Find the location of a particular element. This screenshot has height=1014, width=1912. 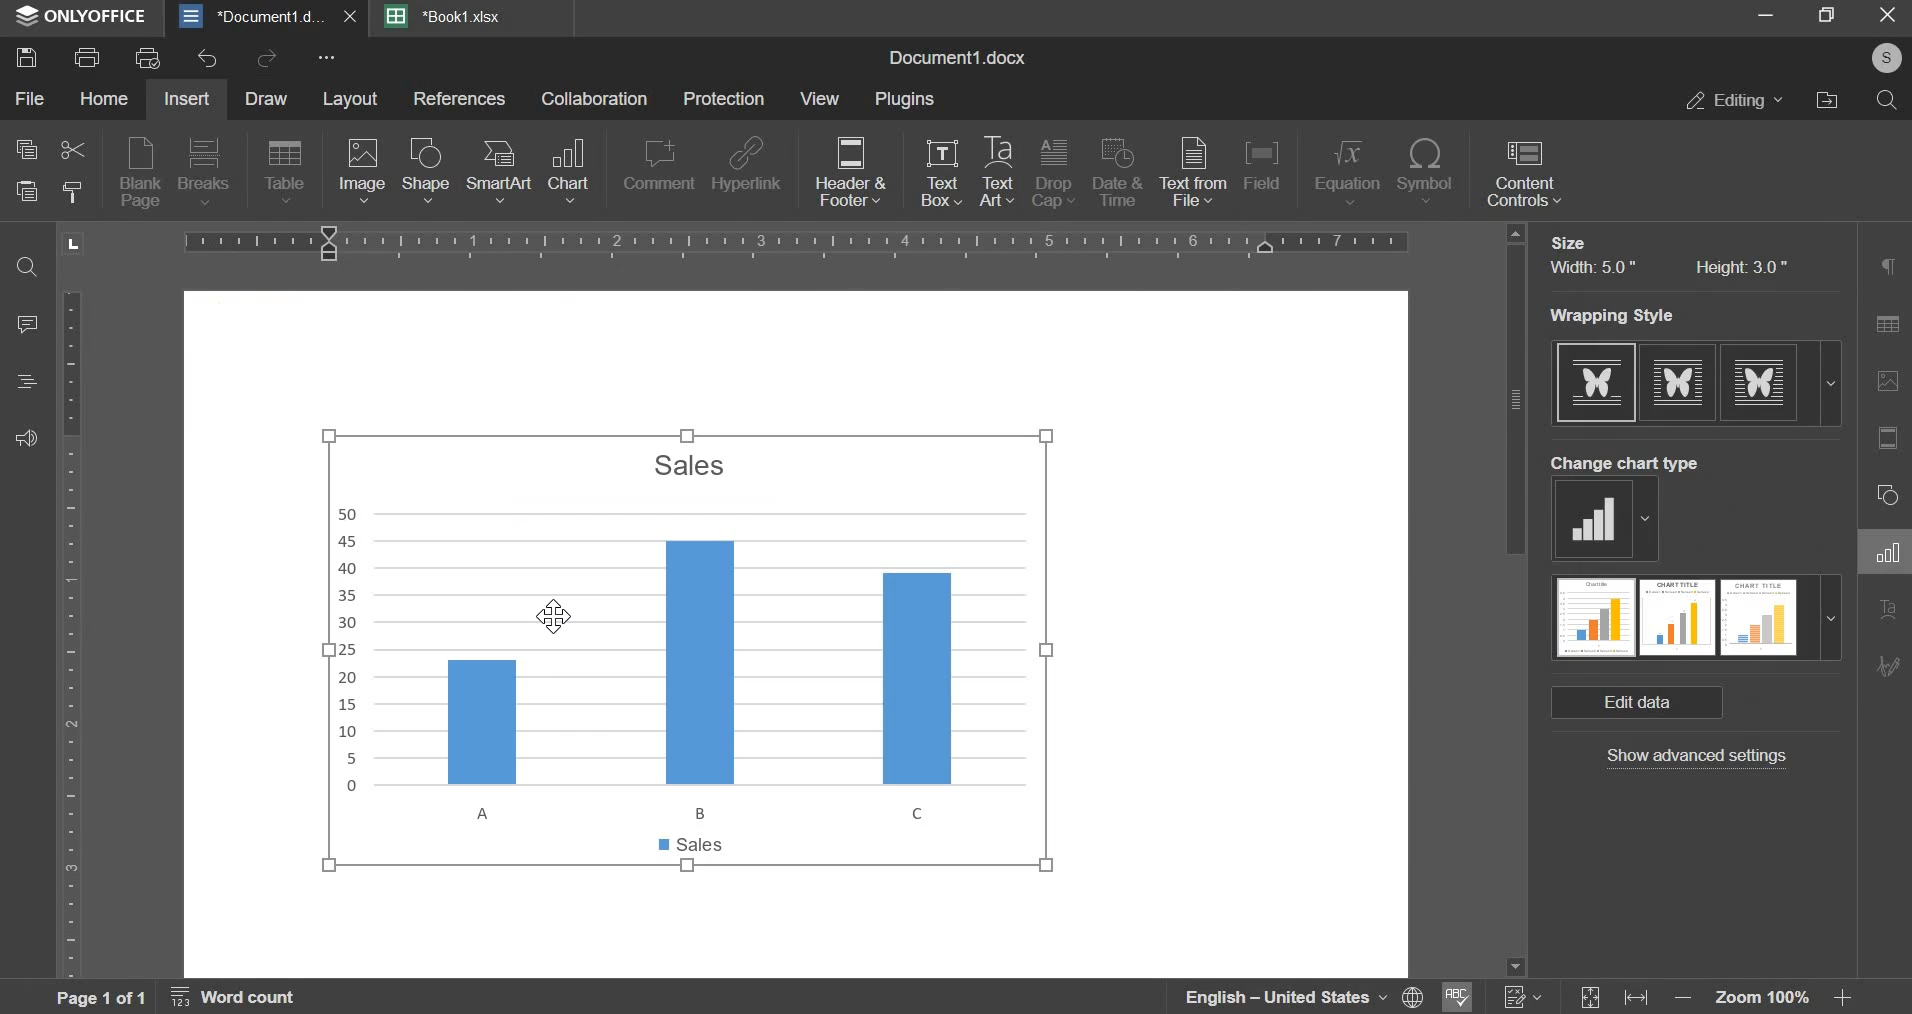

References/Bookmarks Tool is located at coordinates (1884, 668).